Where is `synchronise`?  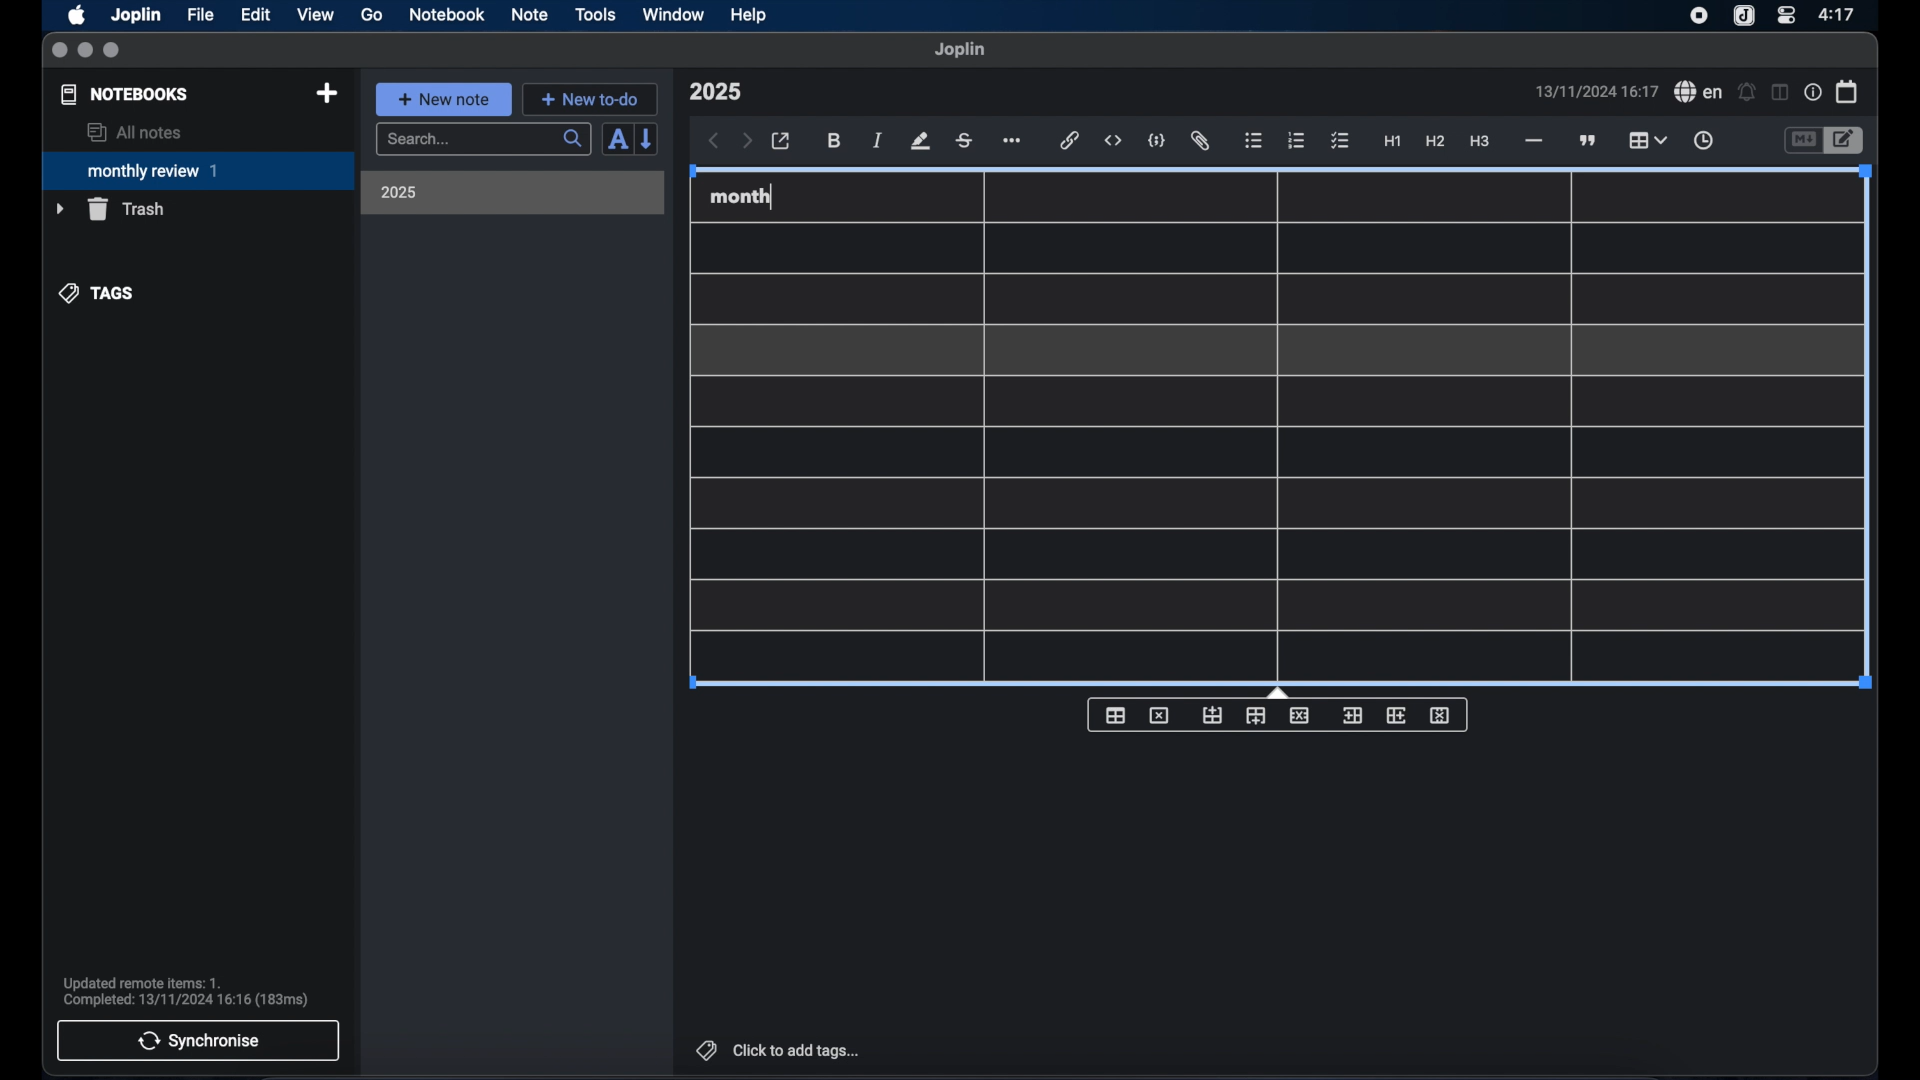 synchronise is located at coordinates (198, 1040).